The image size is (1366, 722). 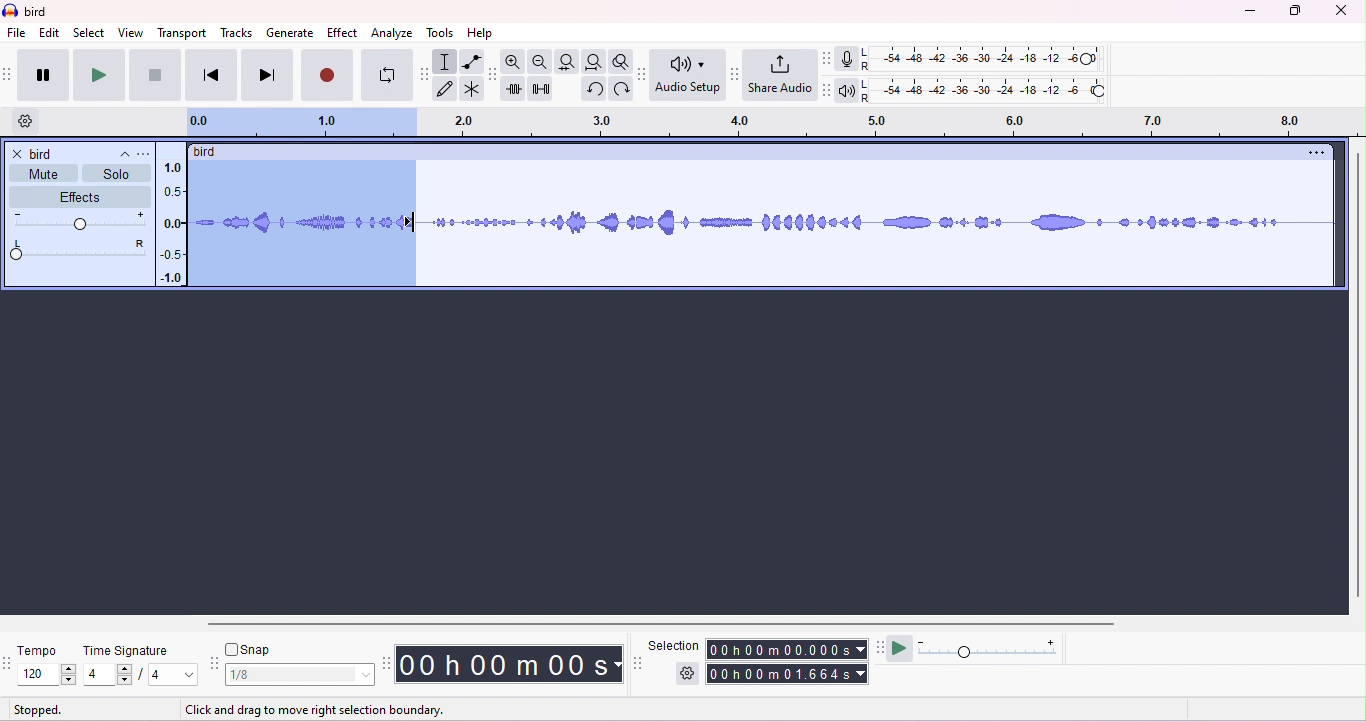 I want to click on analyze, so click(x=392, y=34).